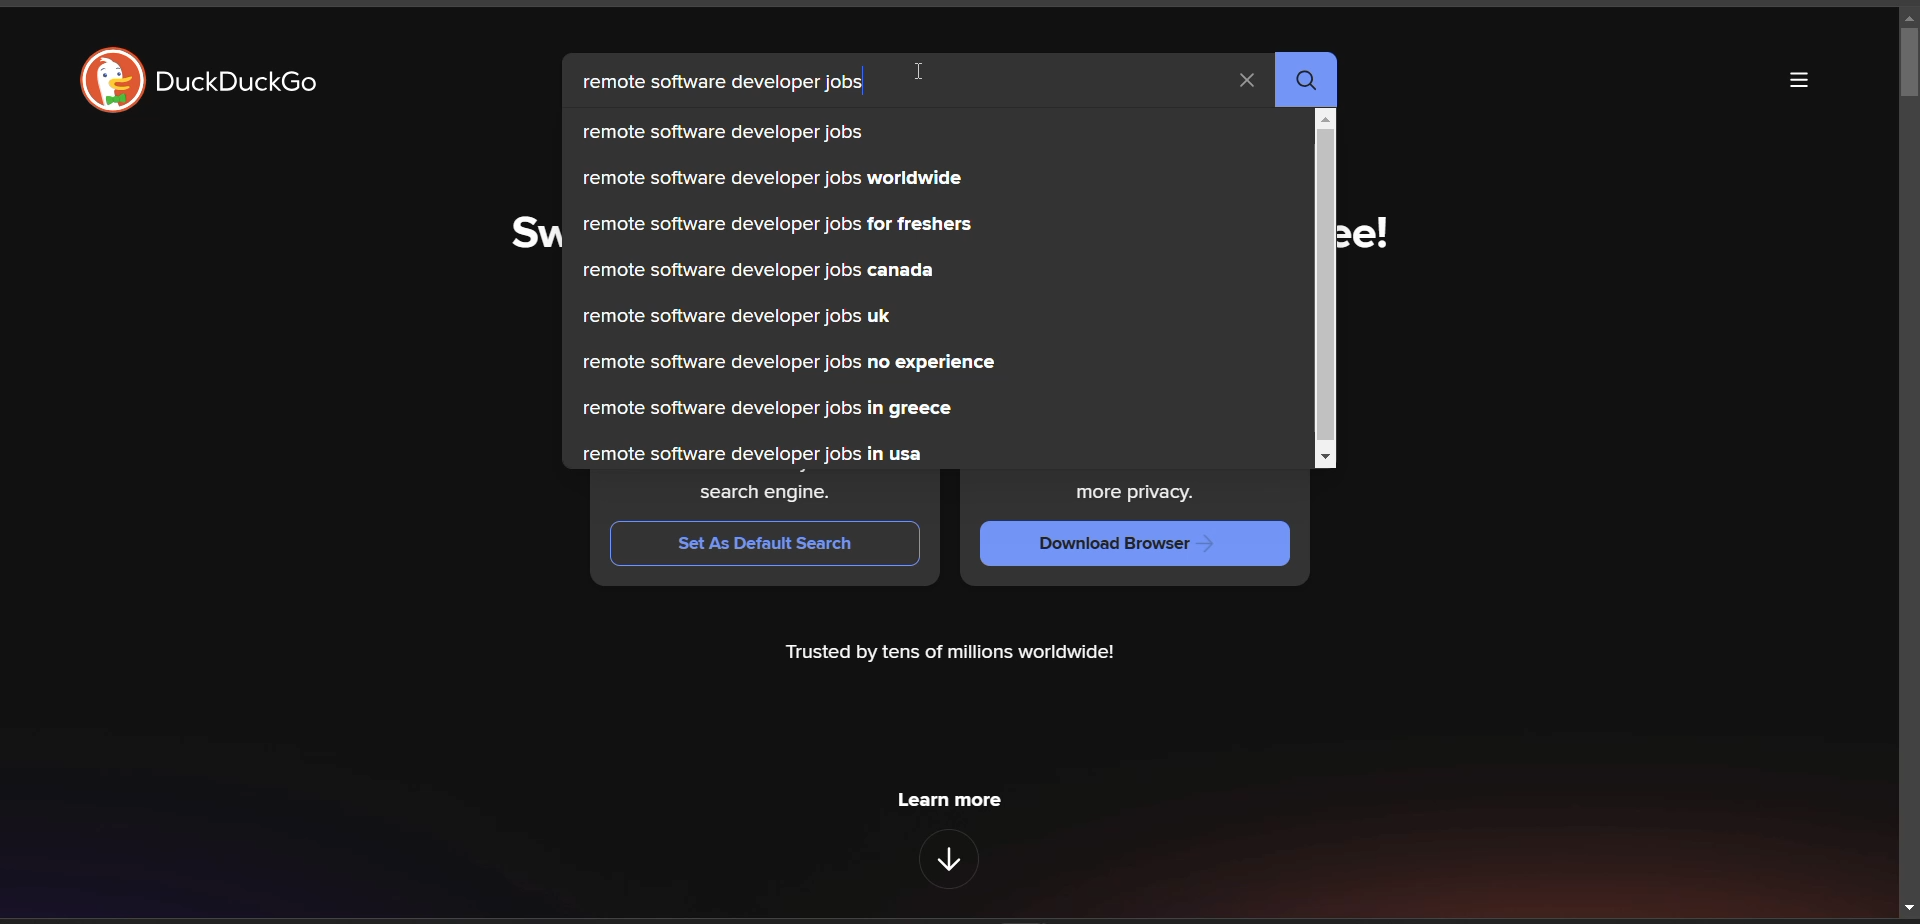 The height and width of the screenshot is (924, 1920). I want to click on remote software developer jobs canada, so click(758, 270).